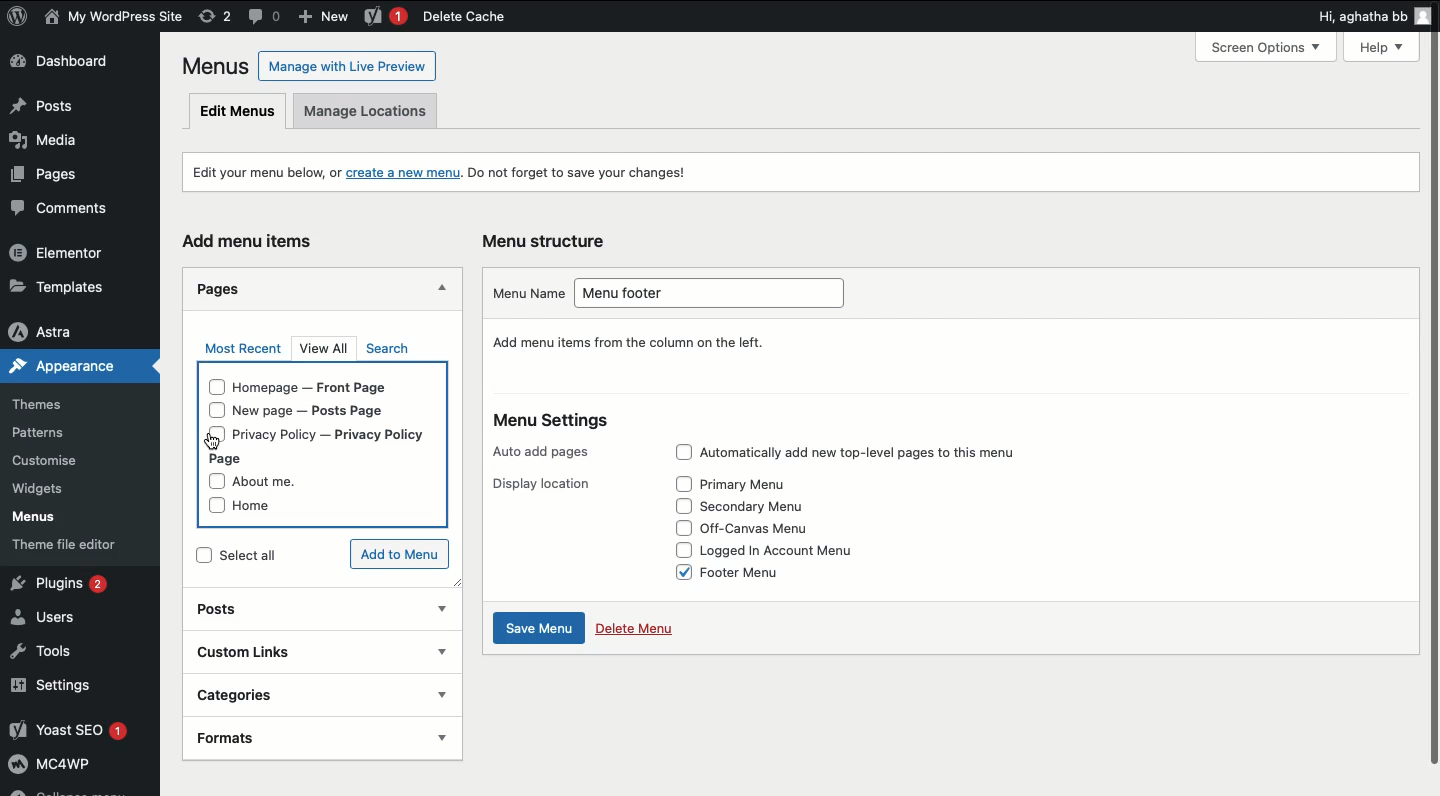 Image resolution: width=1440 pixels, height=796 pixels. Describe the element at coordinates (384, 17) in the screenshot. I see `Yoast` at that location.